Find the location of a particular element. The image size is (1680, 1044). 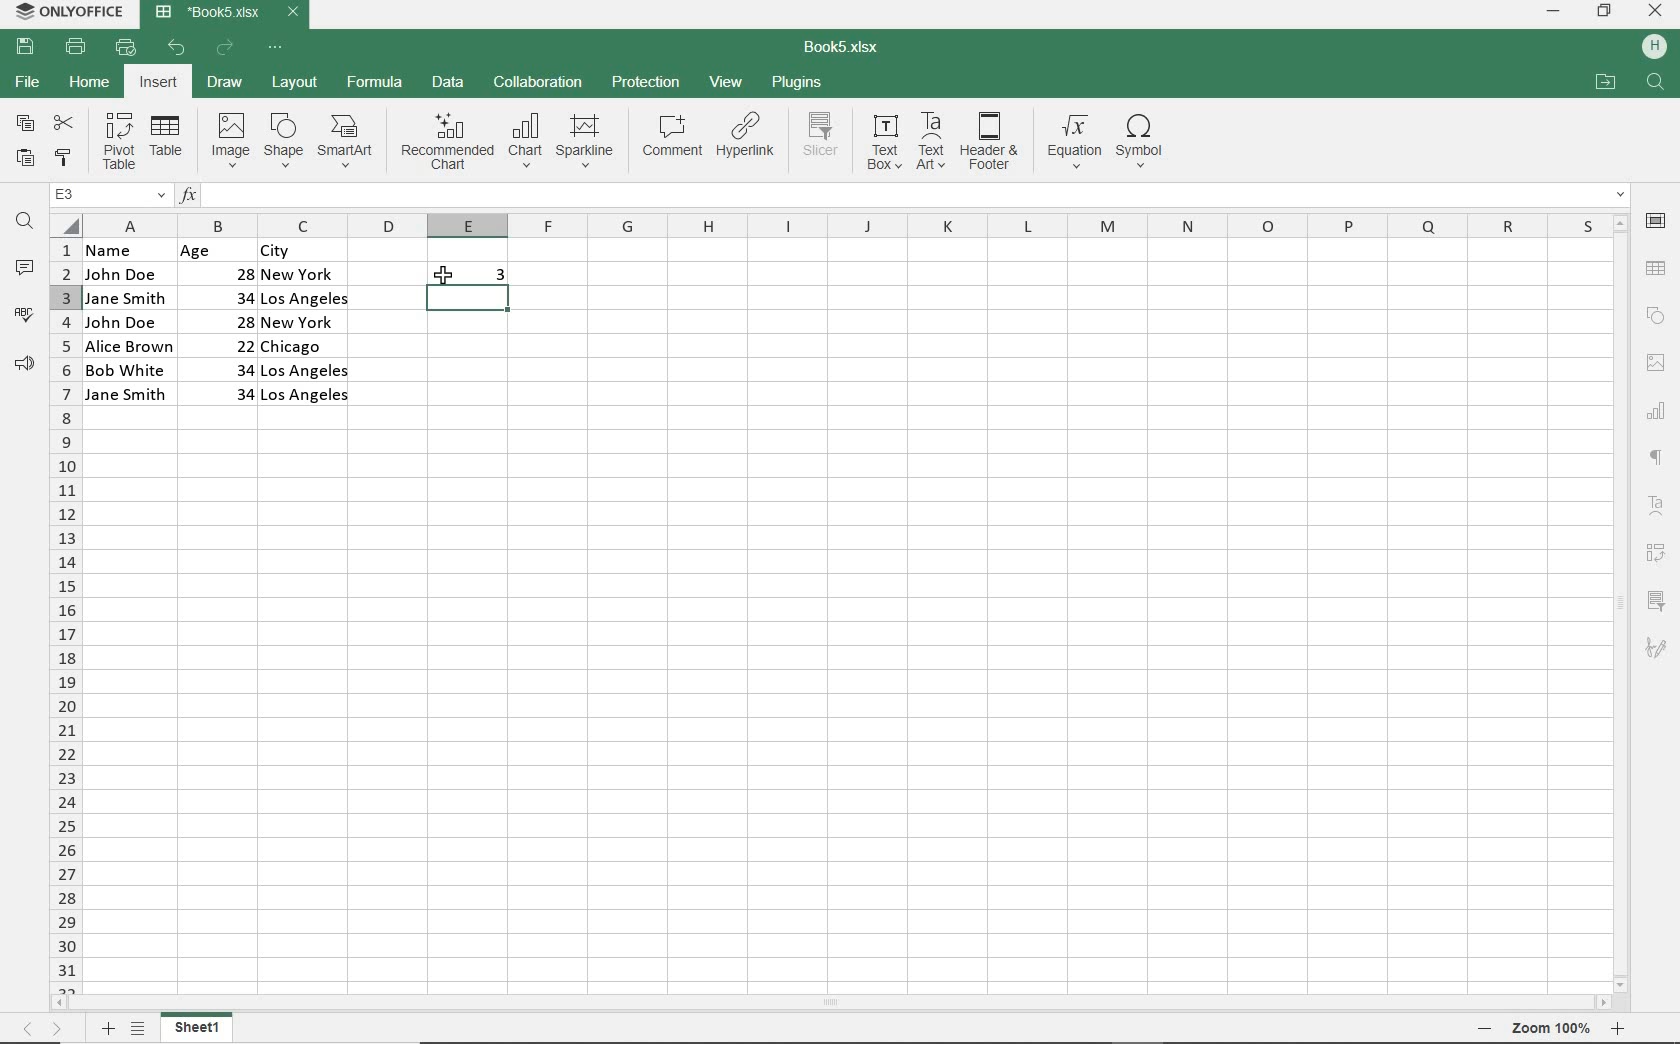

TABLE is located at coordinates (1657, 269).